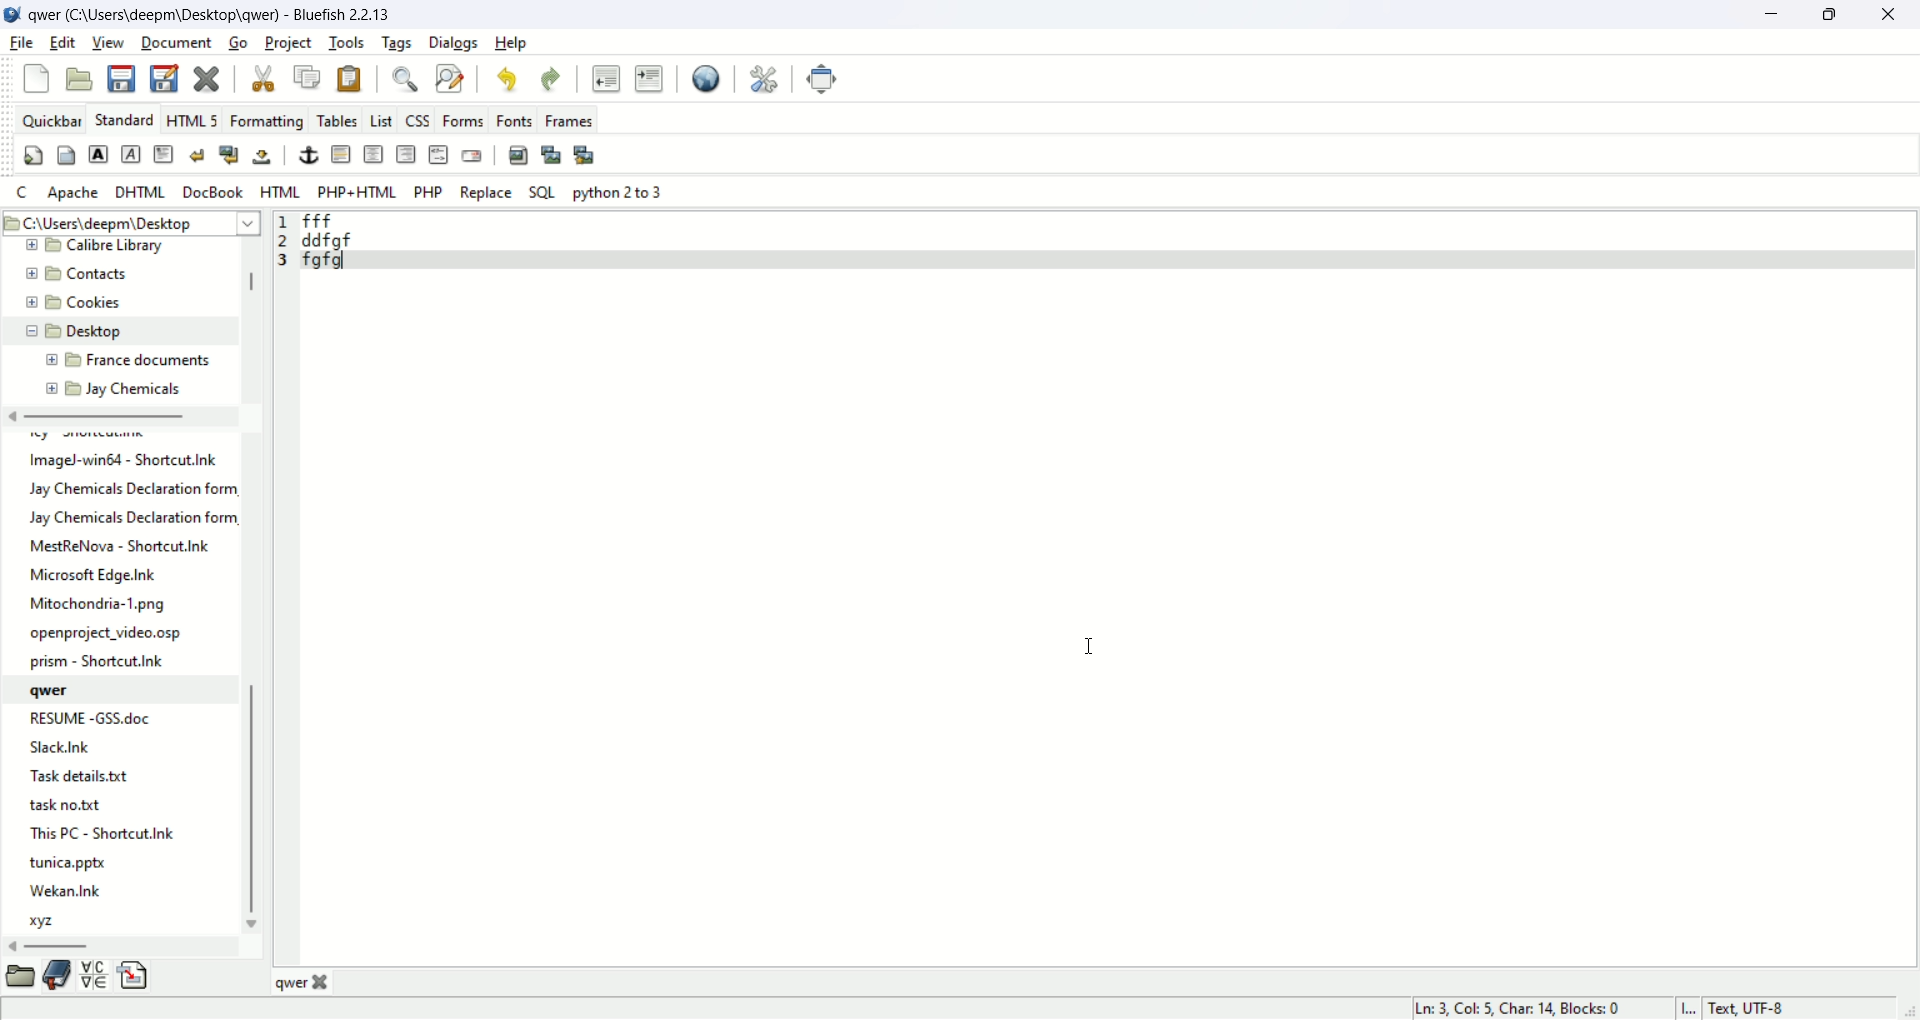 The height and width of the screenshot is (1020, 1920). I want to click on horizontal scroll bar, so click(125, 946).